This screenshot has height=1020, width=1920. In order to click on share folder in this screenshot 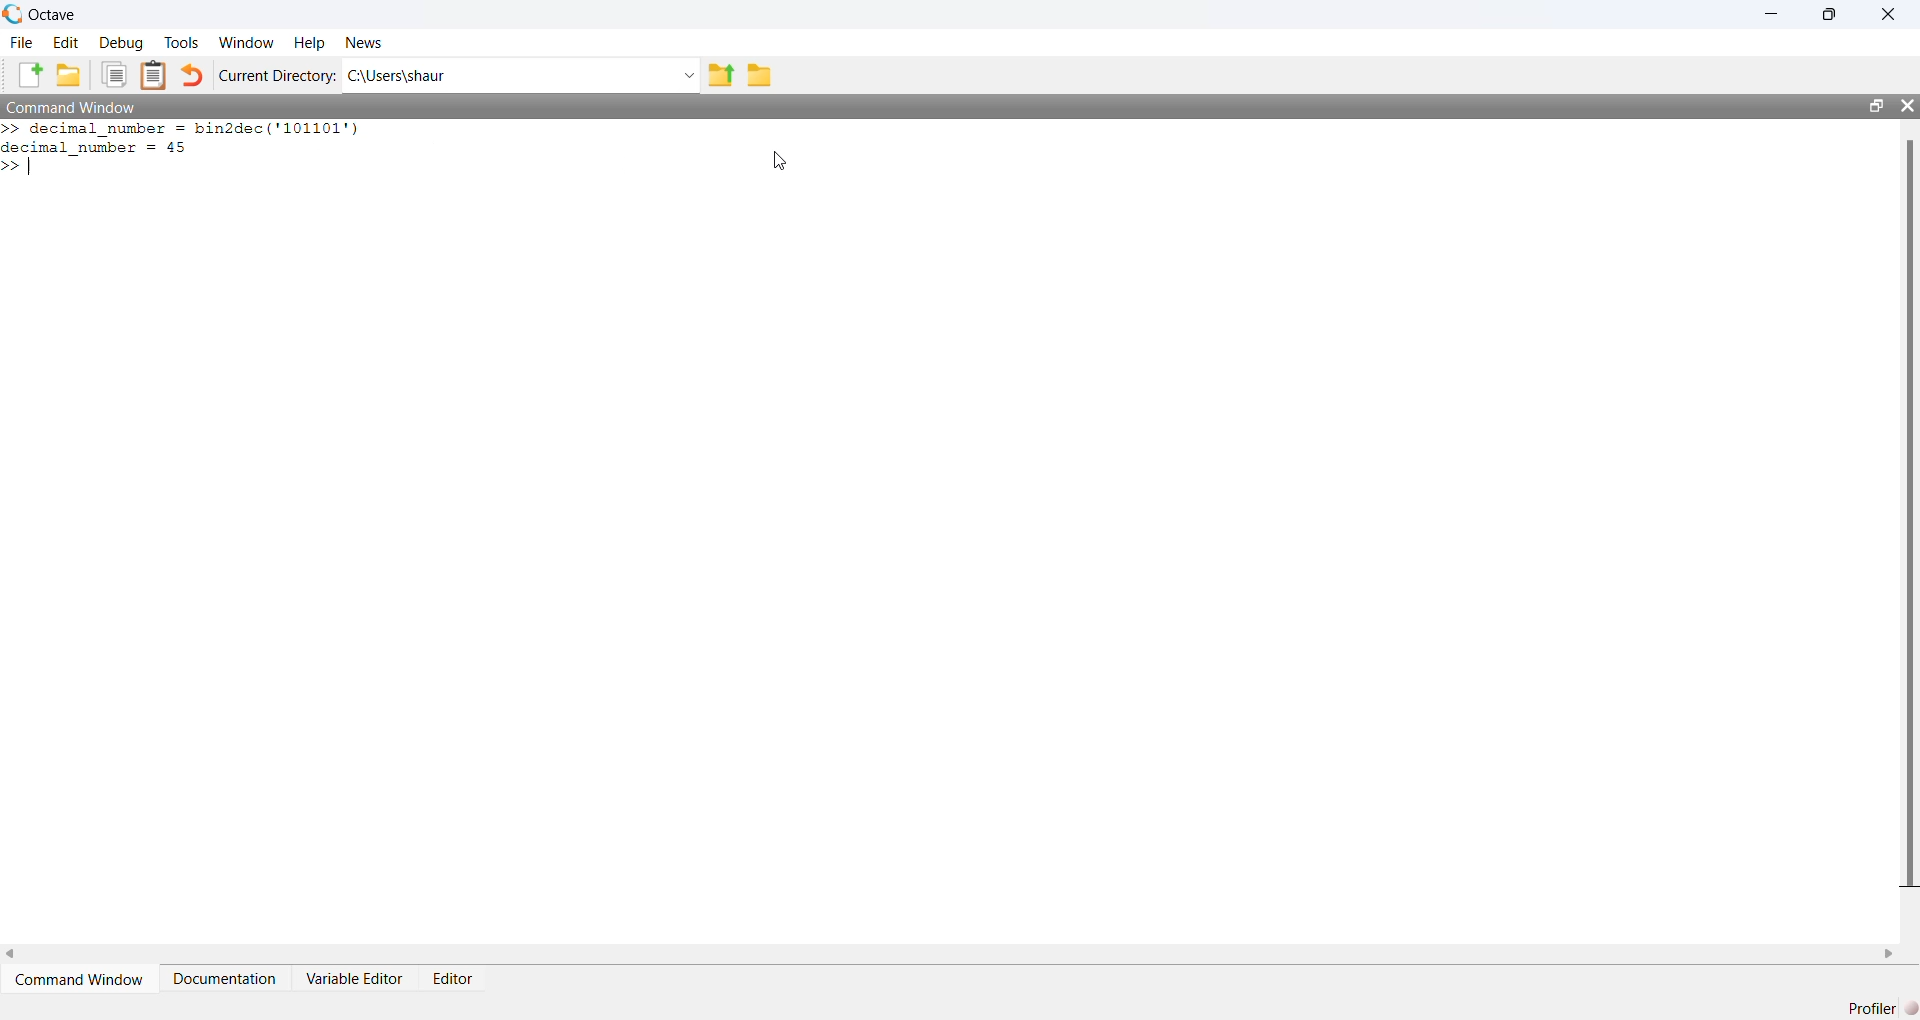, I will do `click(720, 75)`.